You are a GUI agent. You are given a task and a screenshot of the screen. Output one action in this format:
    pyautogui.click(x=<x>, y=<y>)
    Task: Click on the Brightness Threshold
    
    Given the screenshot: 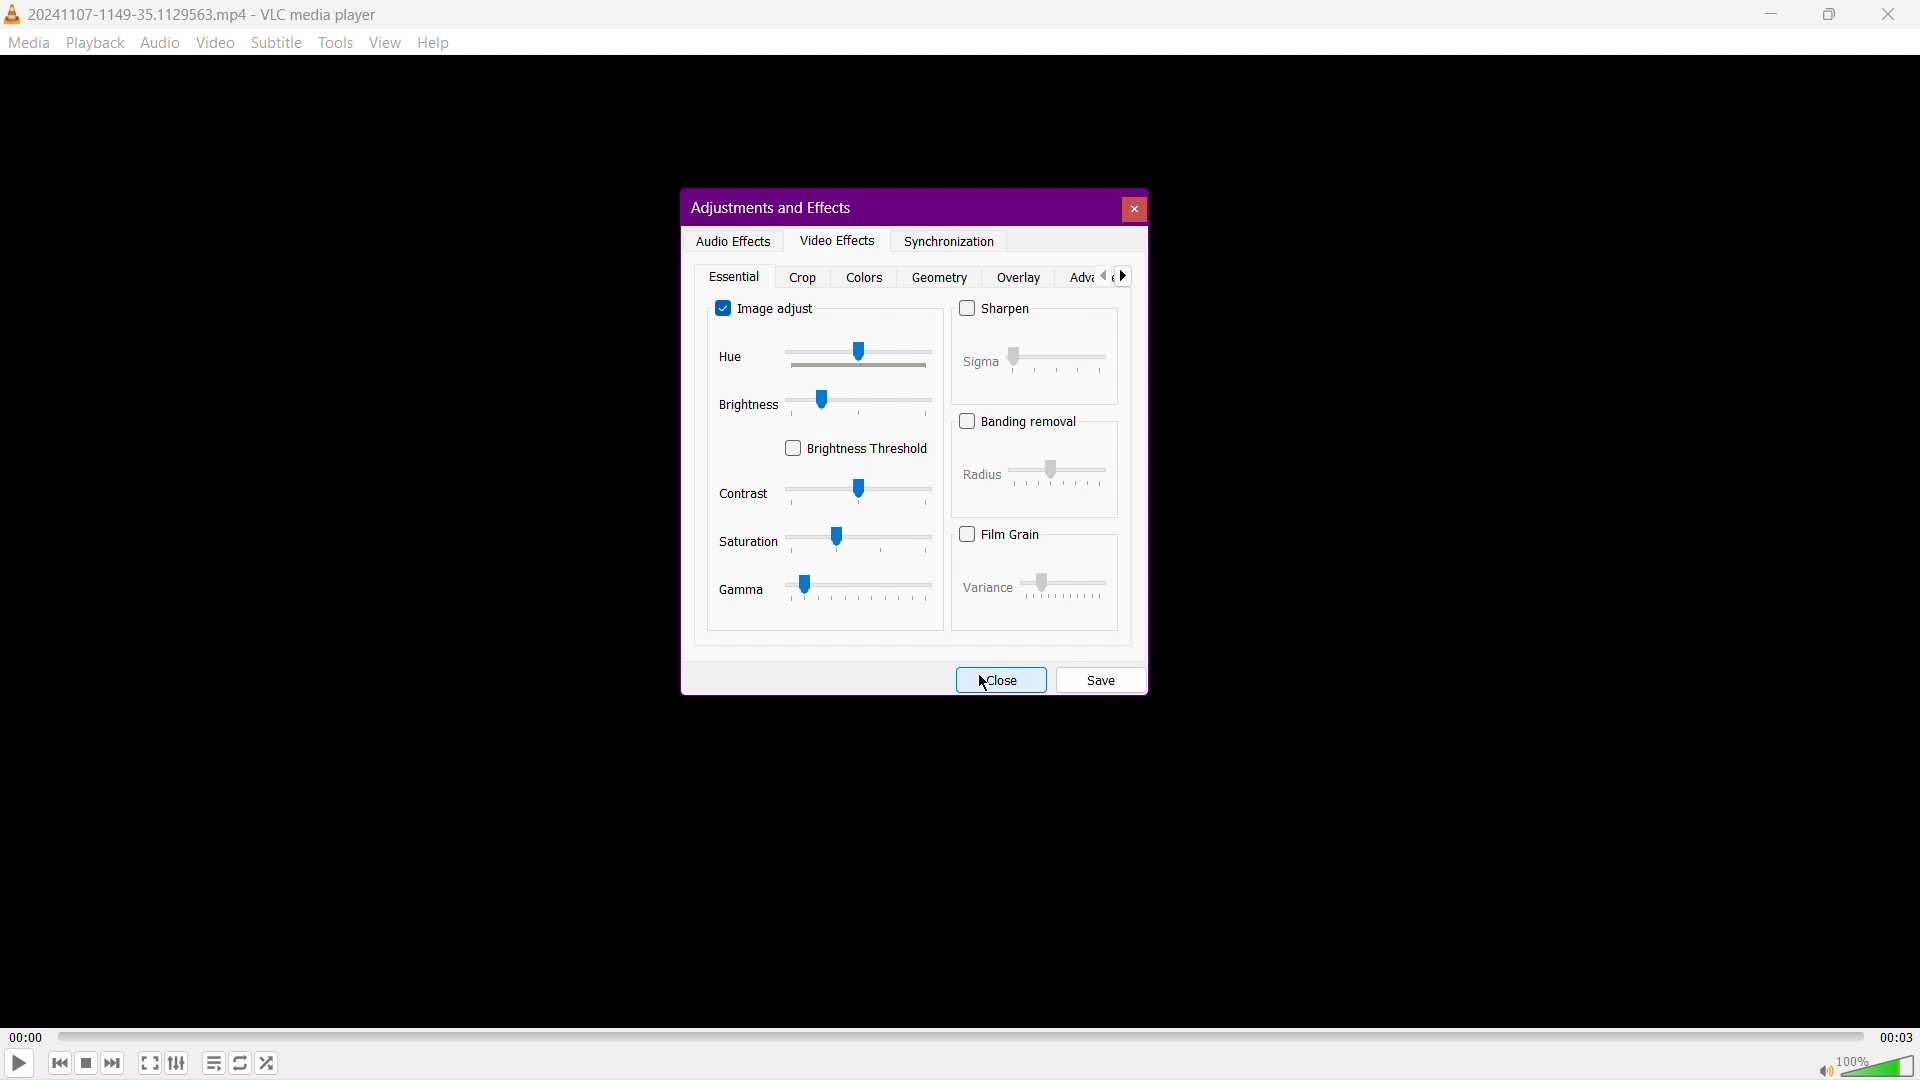 What is the action you would take?
    pyautogui.click(x=857, y=447)
    